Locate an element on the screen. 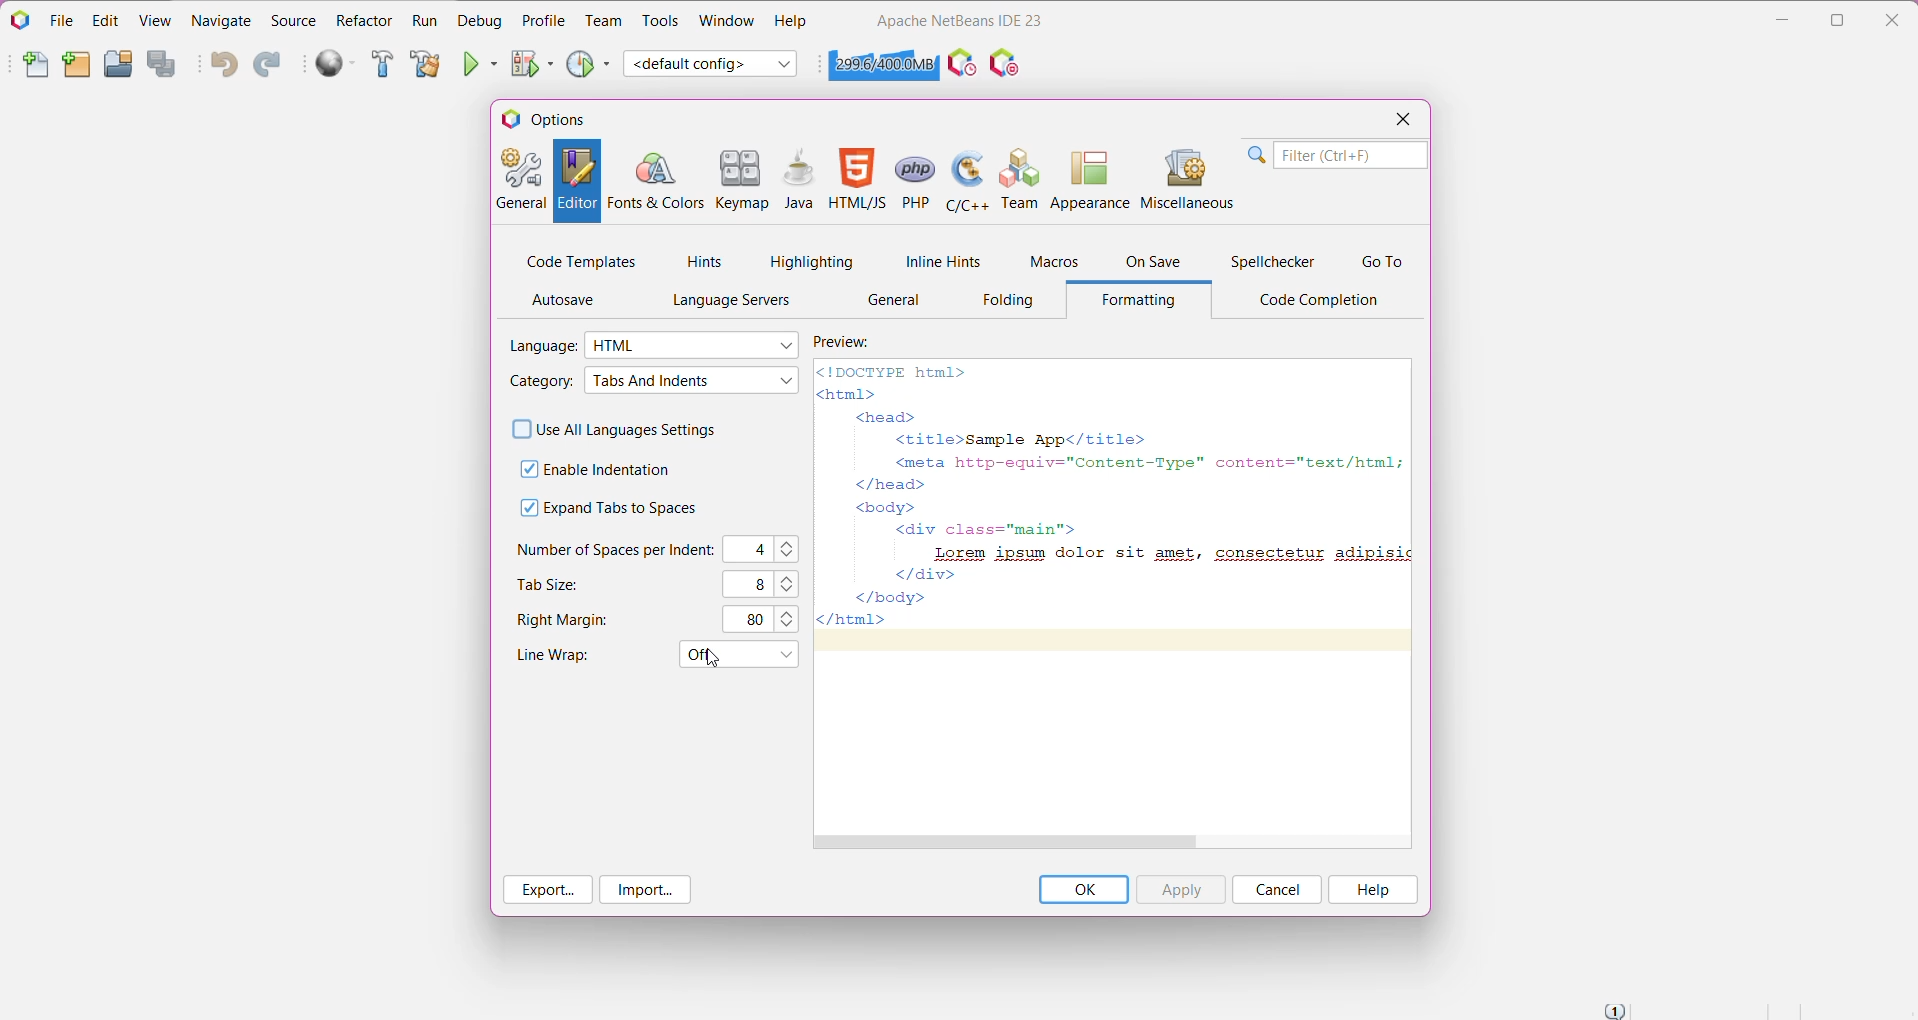 The height and width of the screenshot is (1020, 1918). </body> is located at coordinates (896, 597).